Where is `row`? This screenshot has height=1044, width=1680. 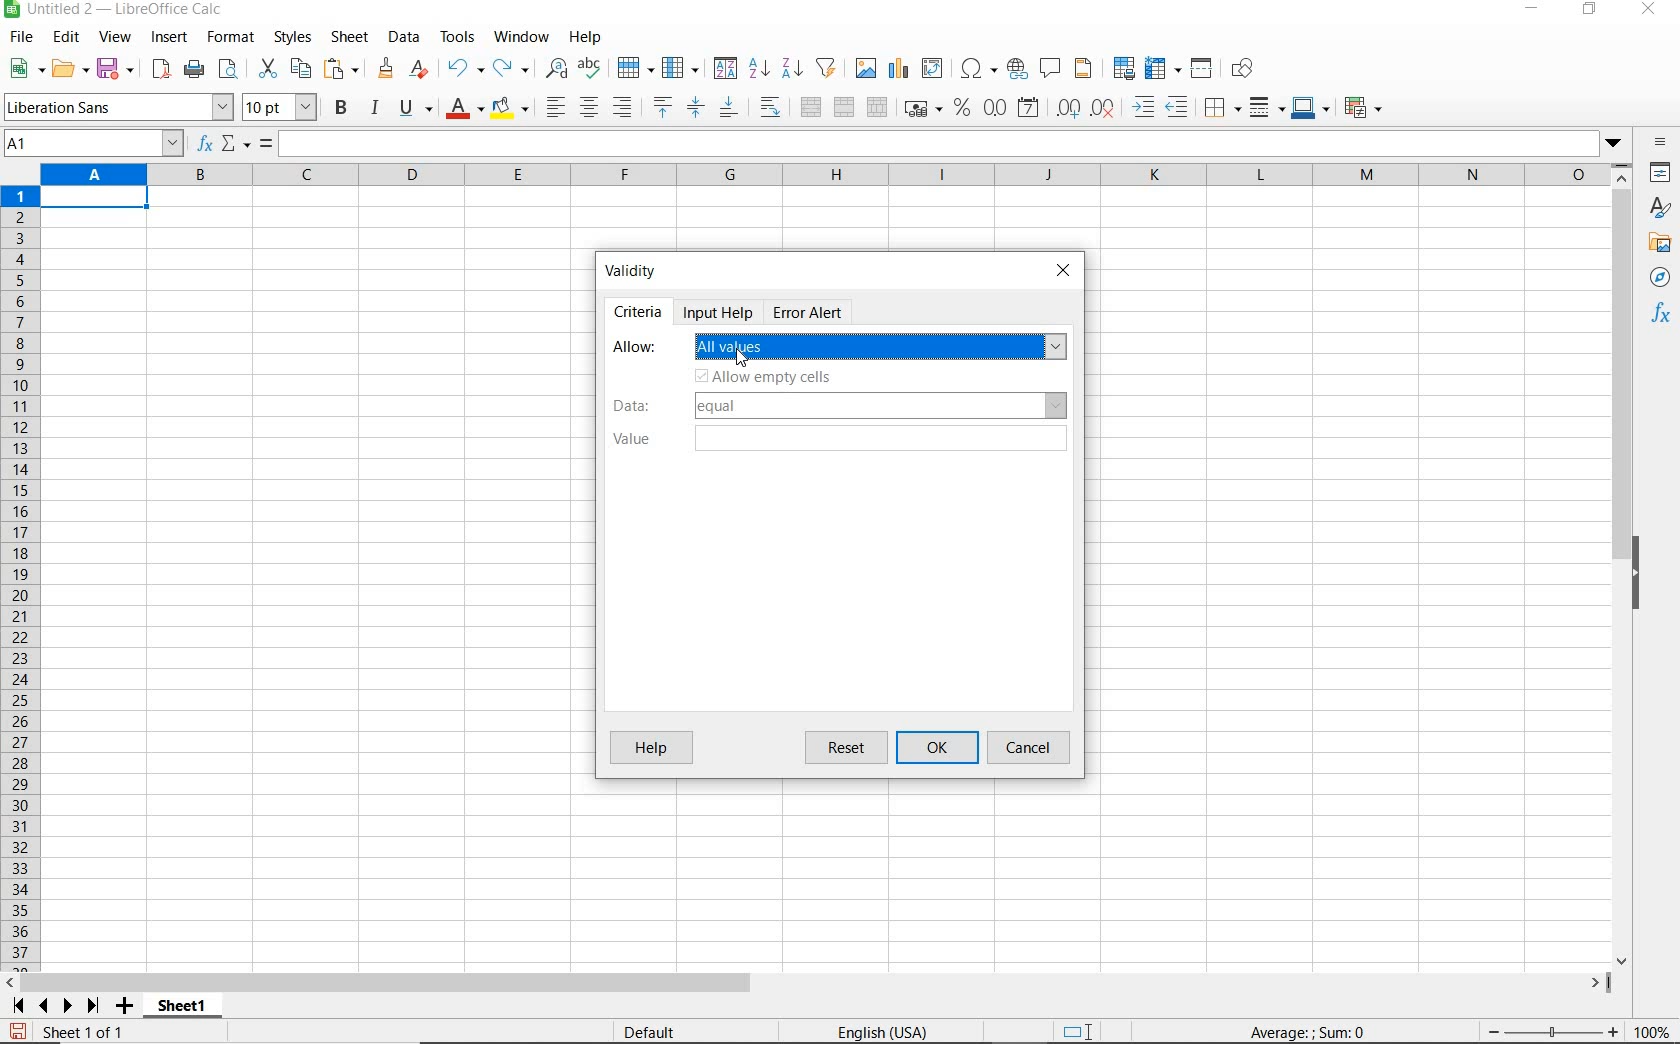
row is located at coordinates (635, 69).